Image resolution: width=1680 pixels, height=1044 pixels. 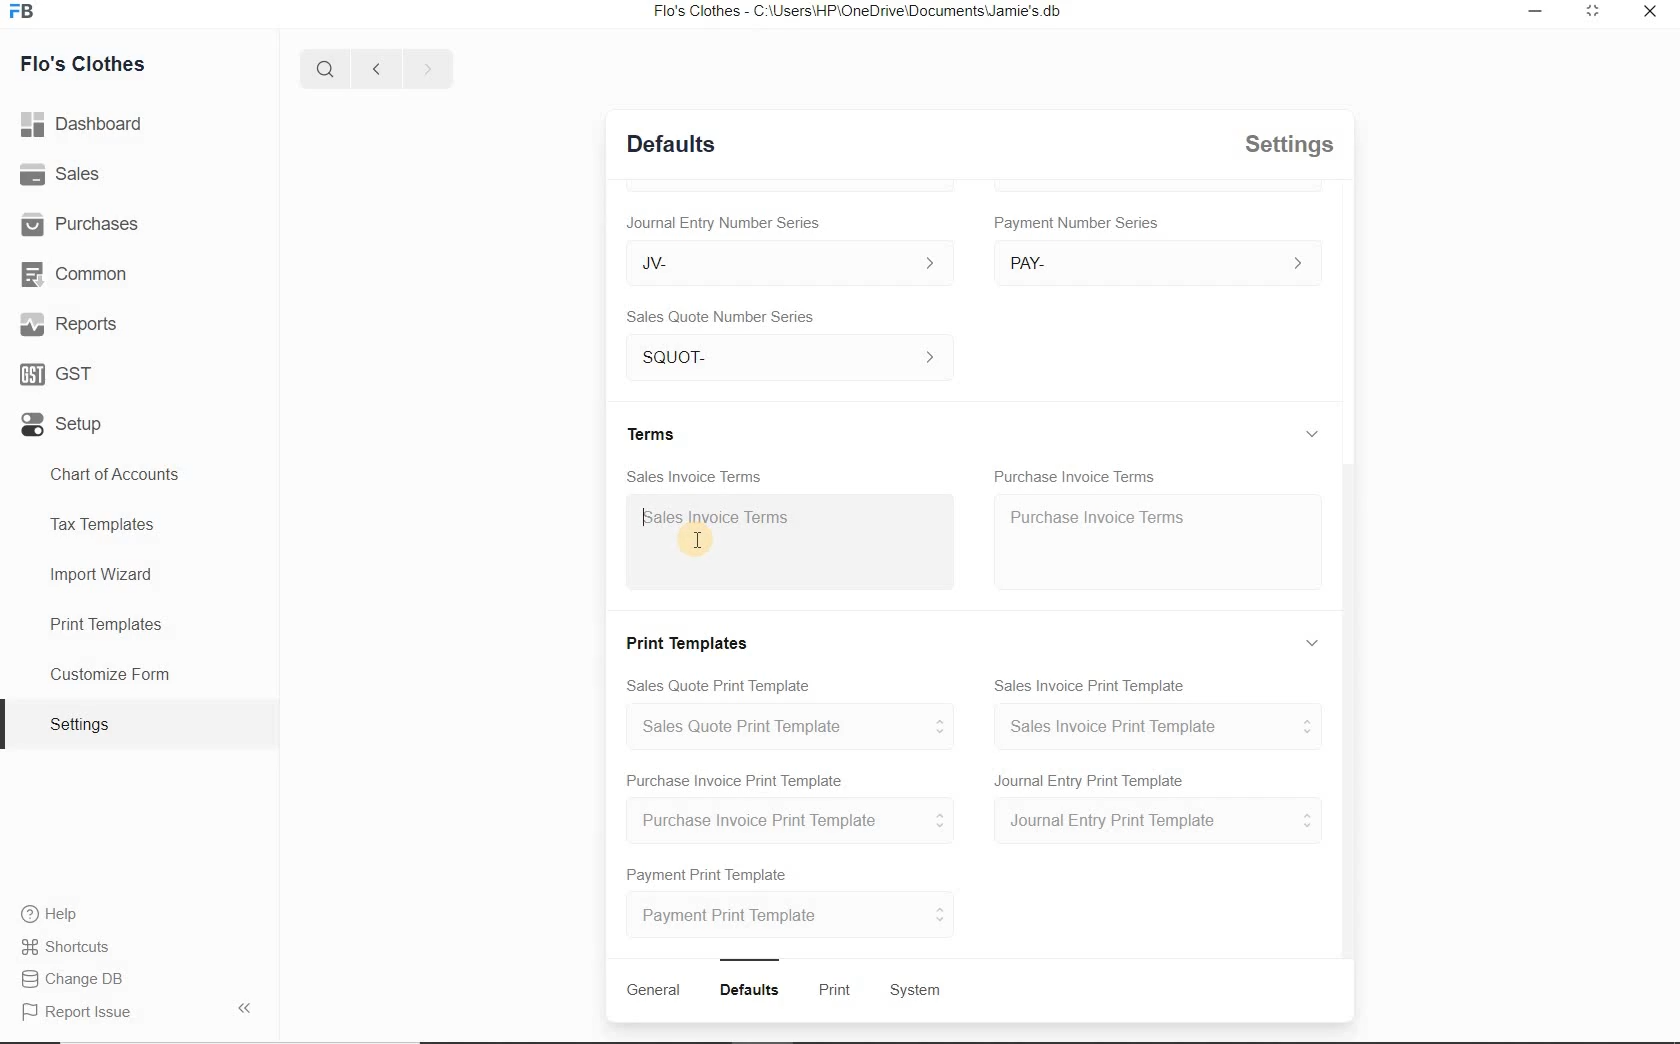 I want to click on Payment Print Template, so click(x=709, y=871).